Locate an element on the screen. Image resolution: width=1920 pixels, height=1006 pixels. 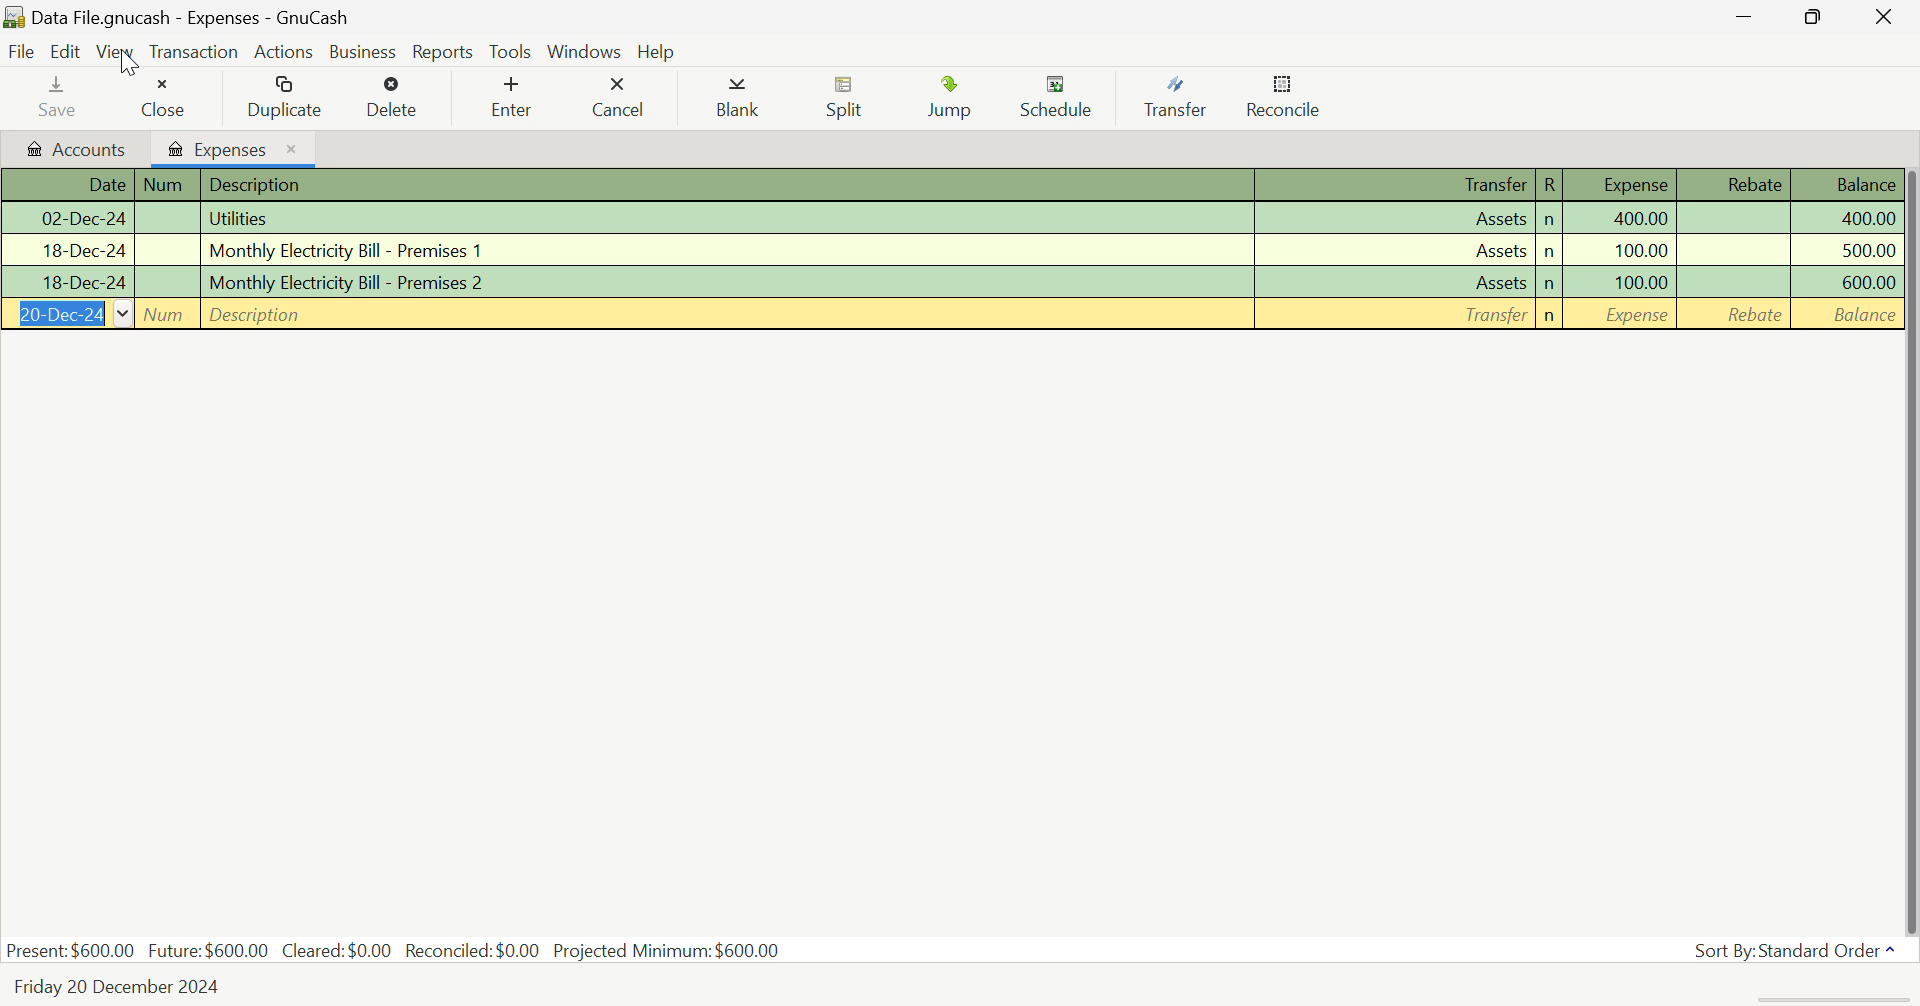
Scroll Bar is located at coordinates (1908, 550).